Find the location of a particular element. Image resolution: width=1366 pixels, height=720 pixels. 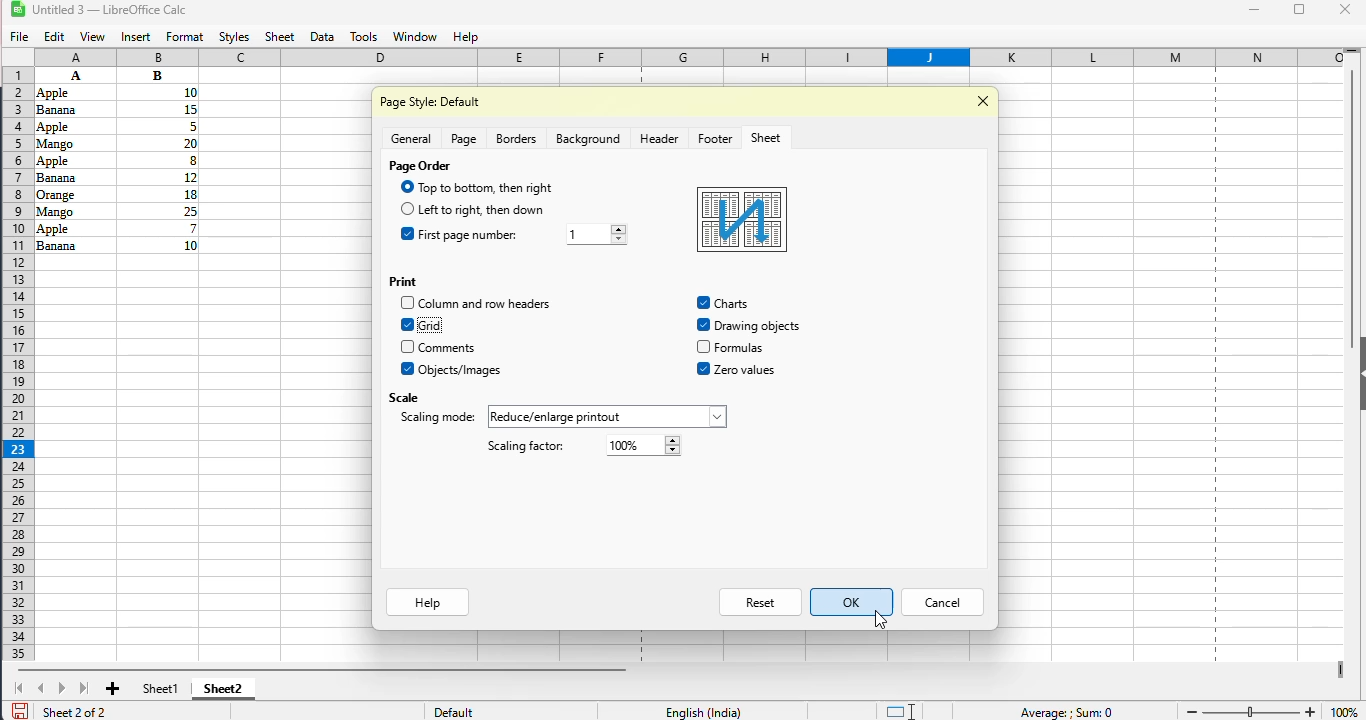

 is located at coordinates (73, 142).